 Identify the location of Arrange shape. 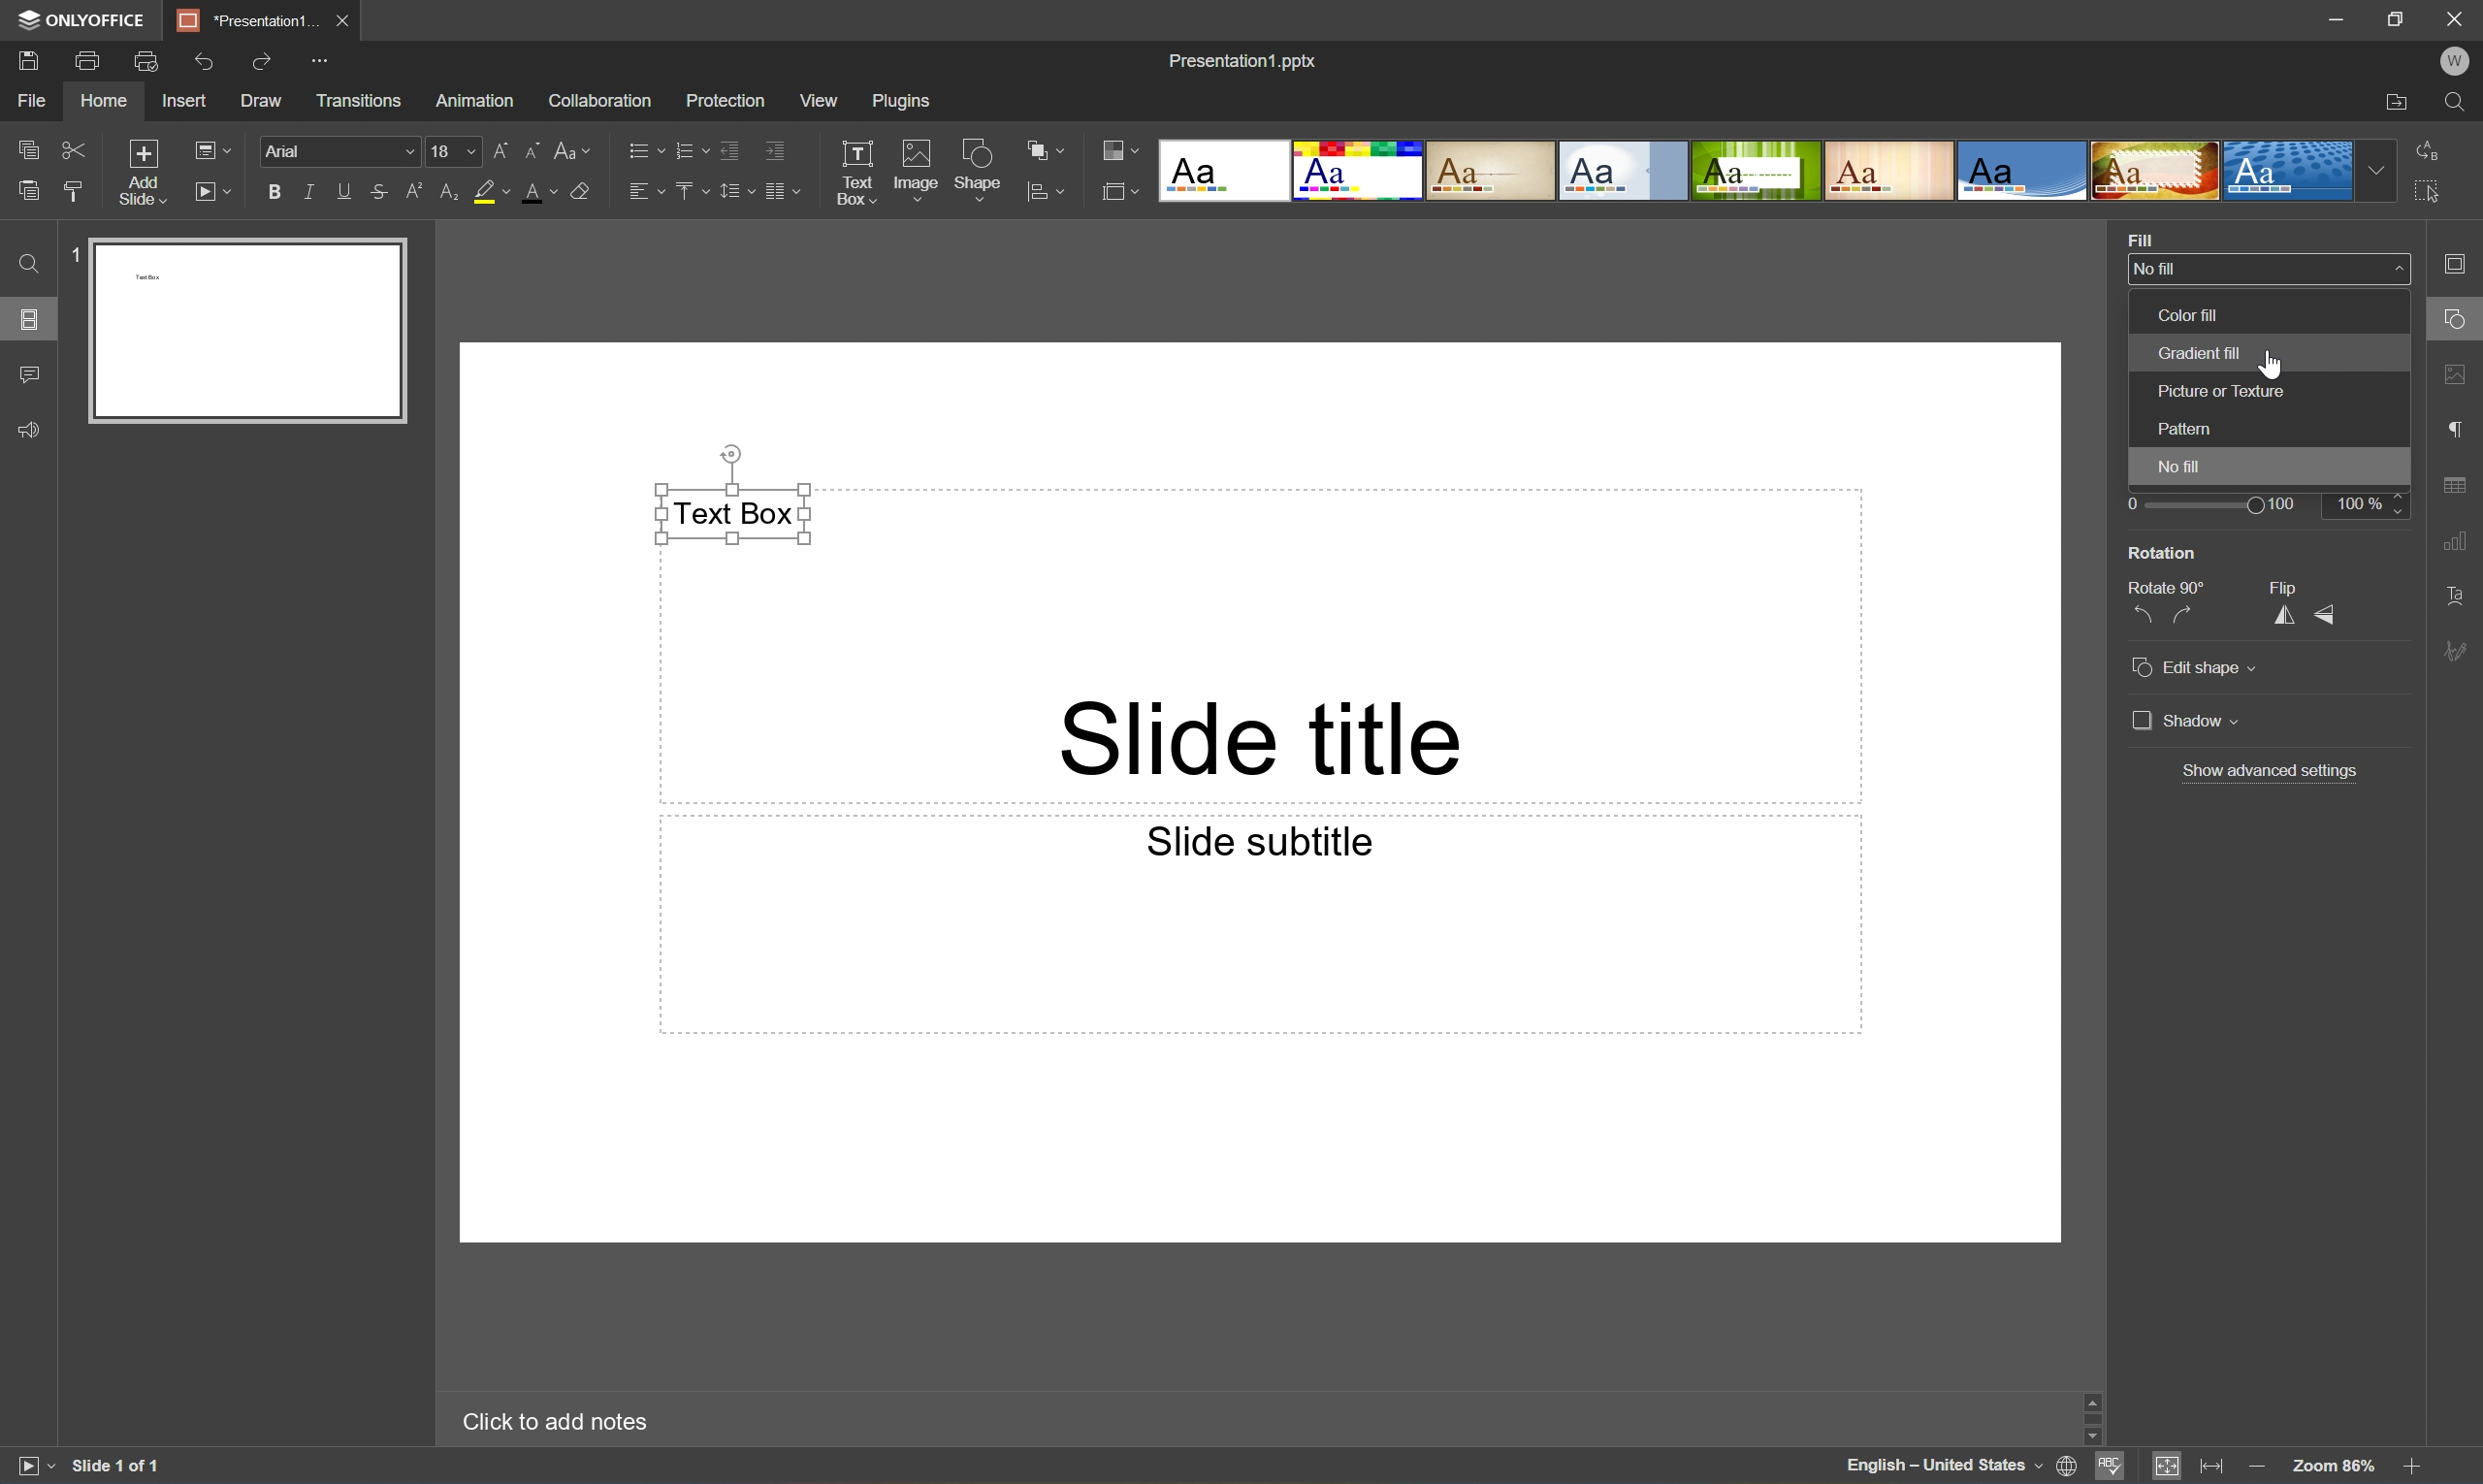
(1048, 147).